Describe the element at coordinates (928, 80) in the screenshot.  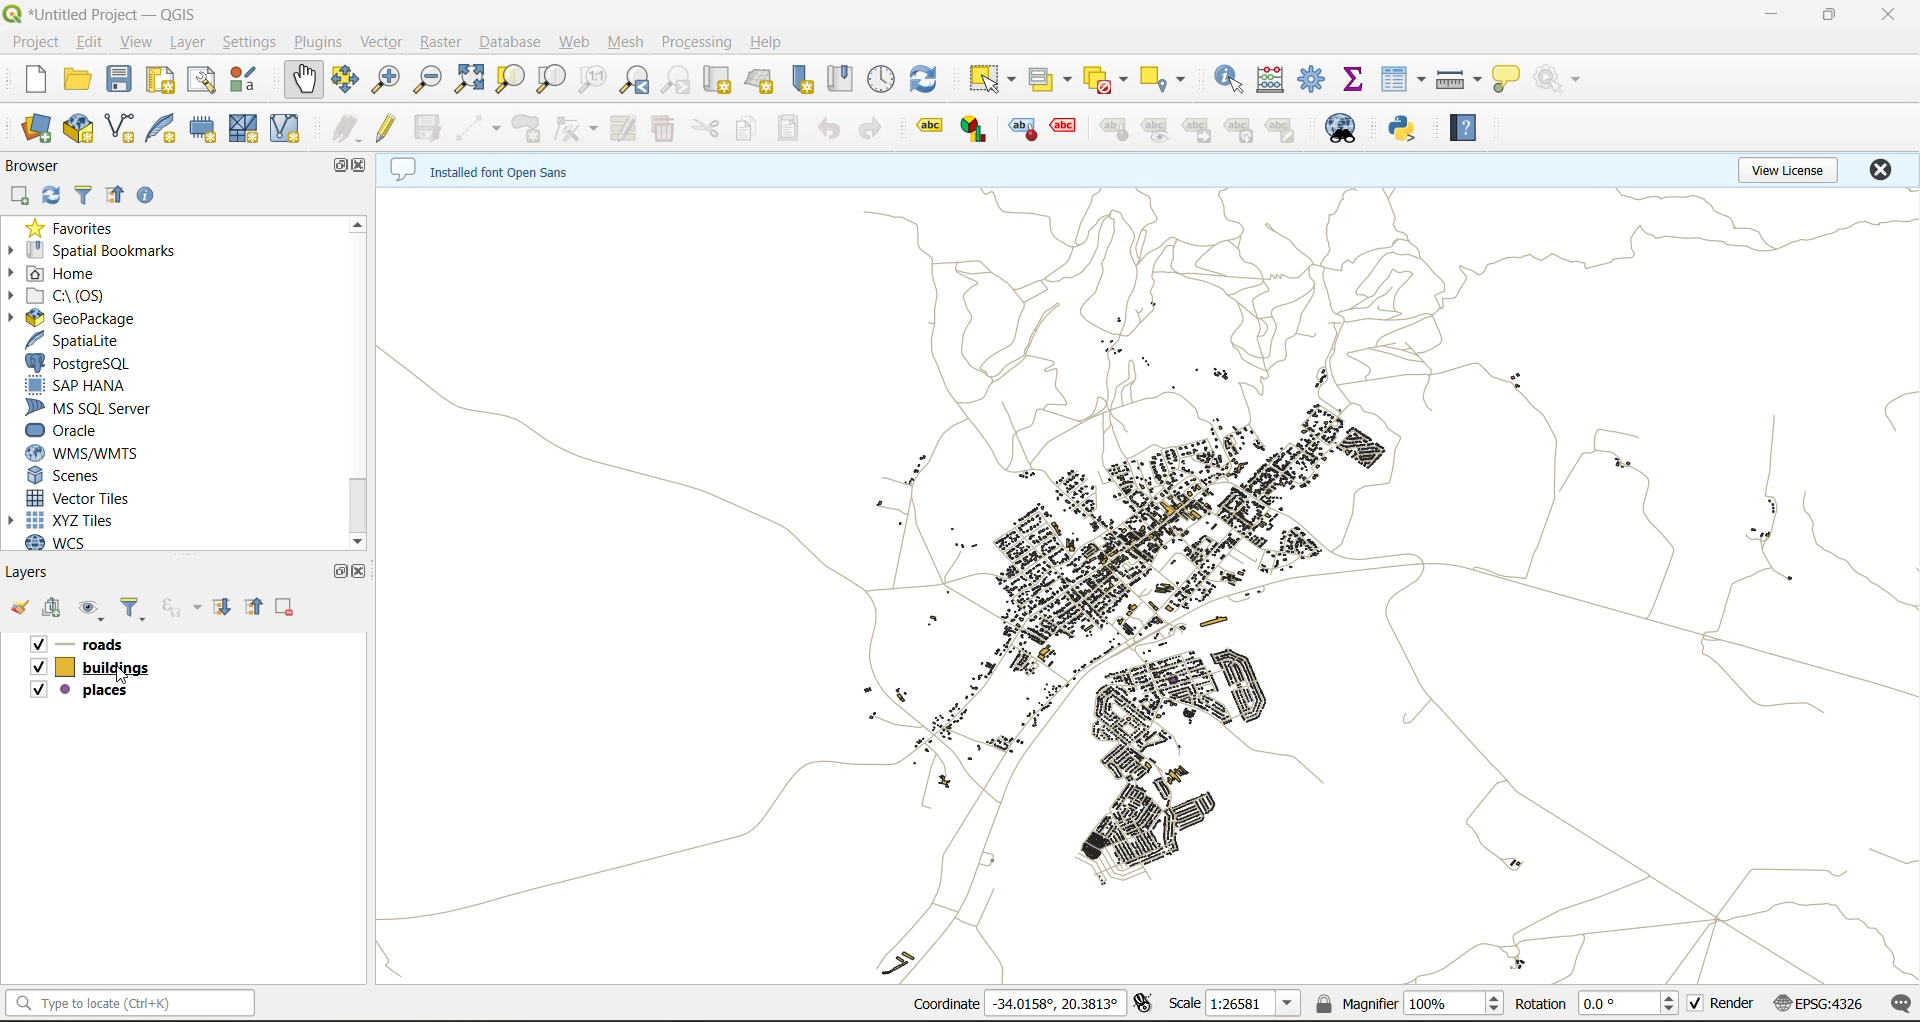
I see `refresh` at that location.